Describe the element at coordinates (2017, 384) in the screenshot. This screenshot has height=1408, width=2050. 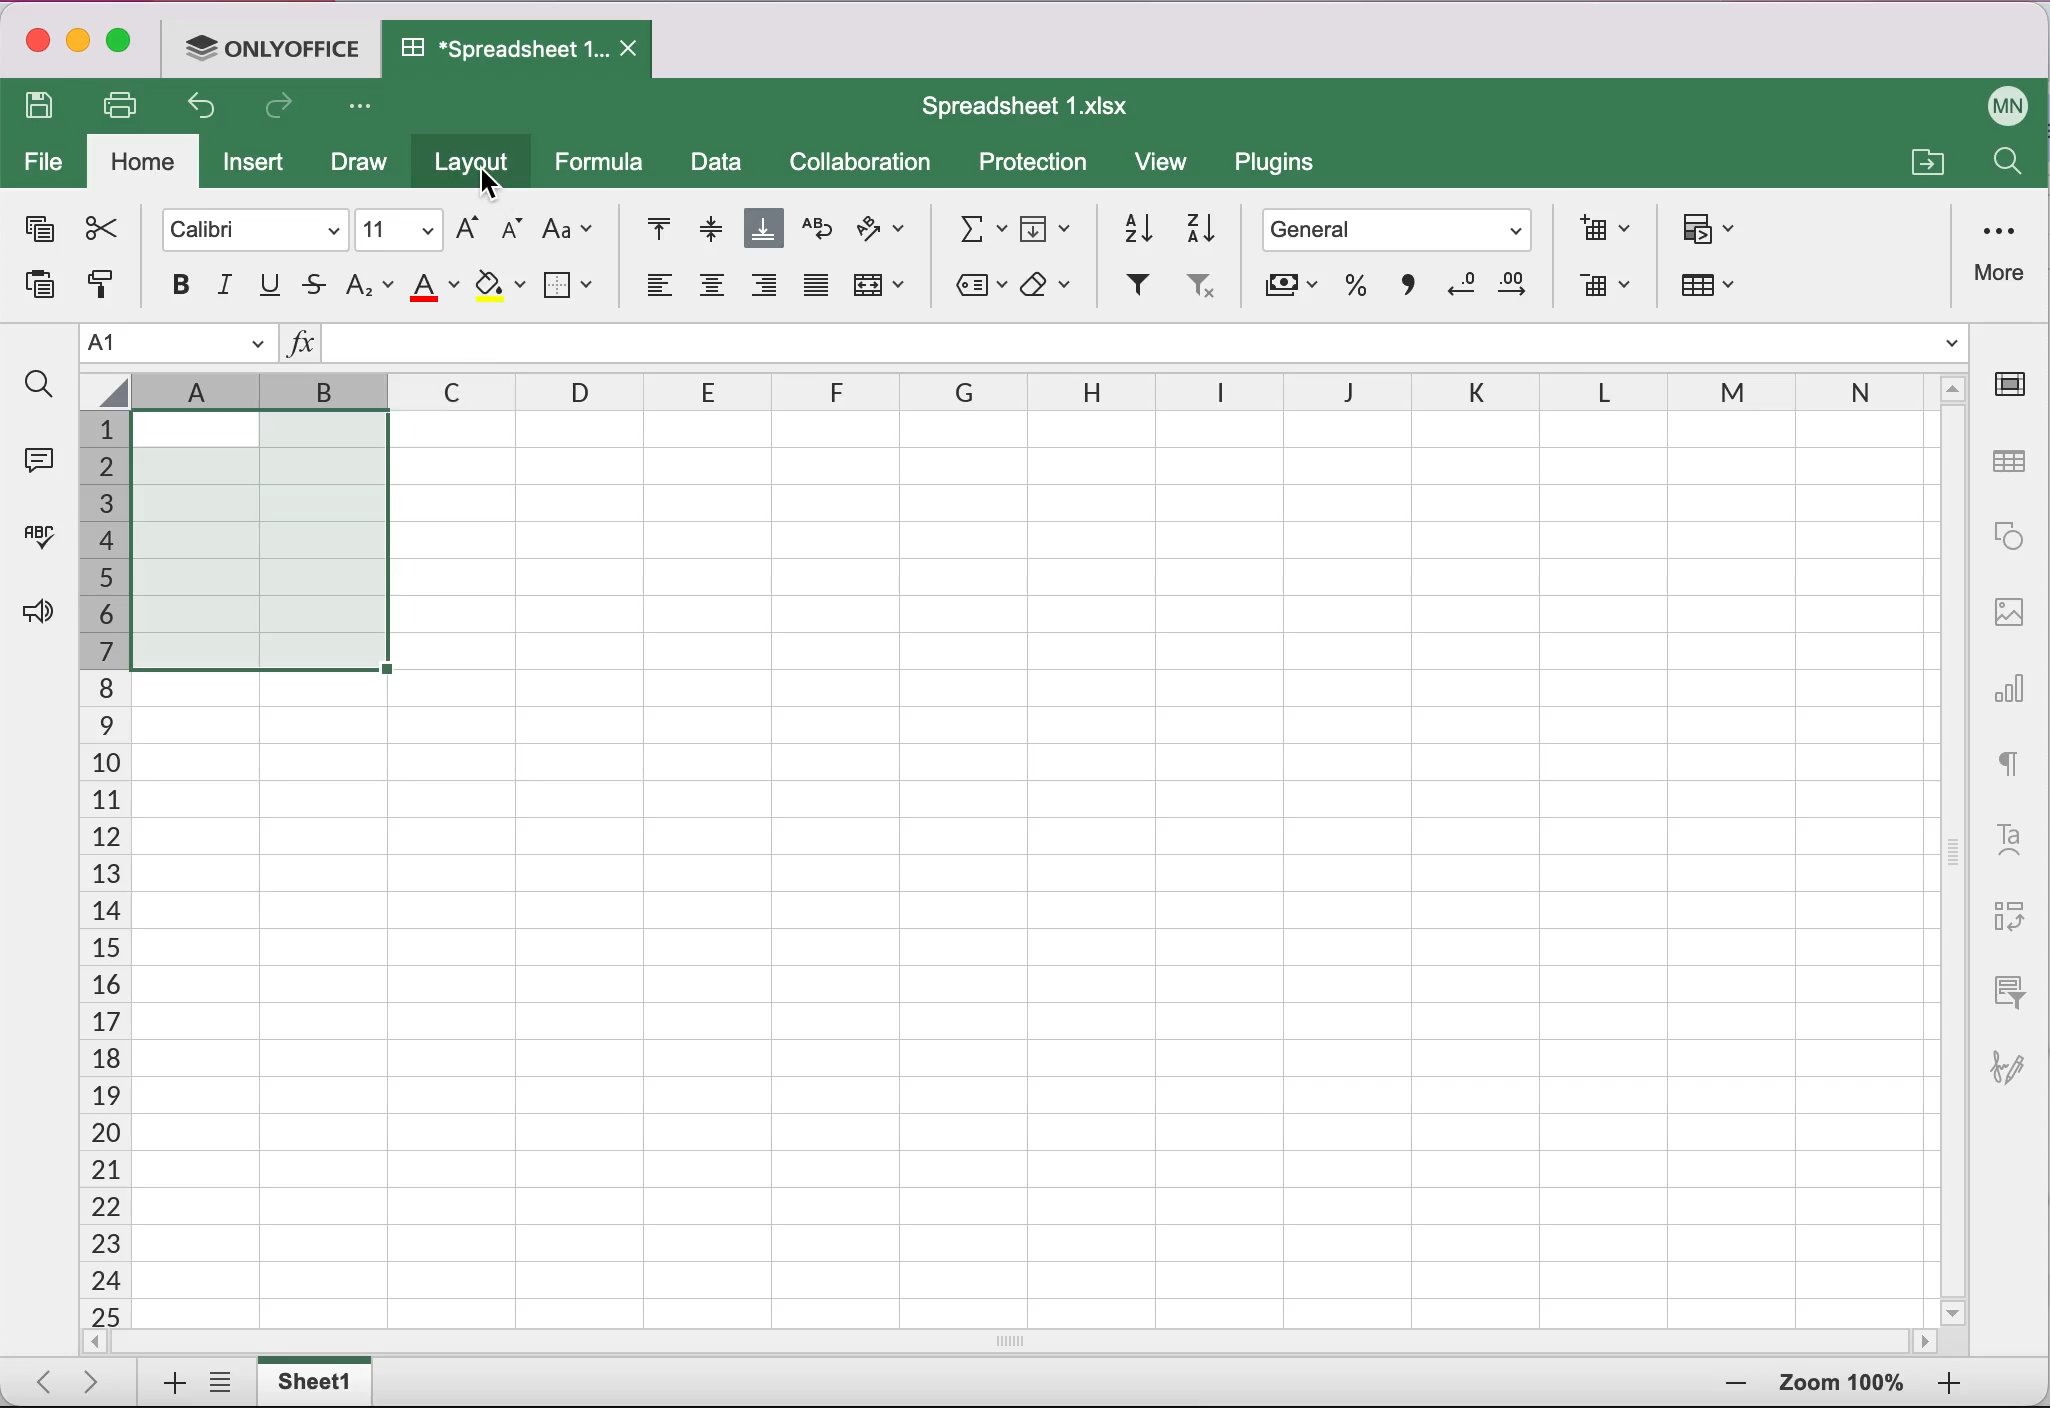
I see `cell settings` at that location.